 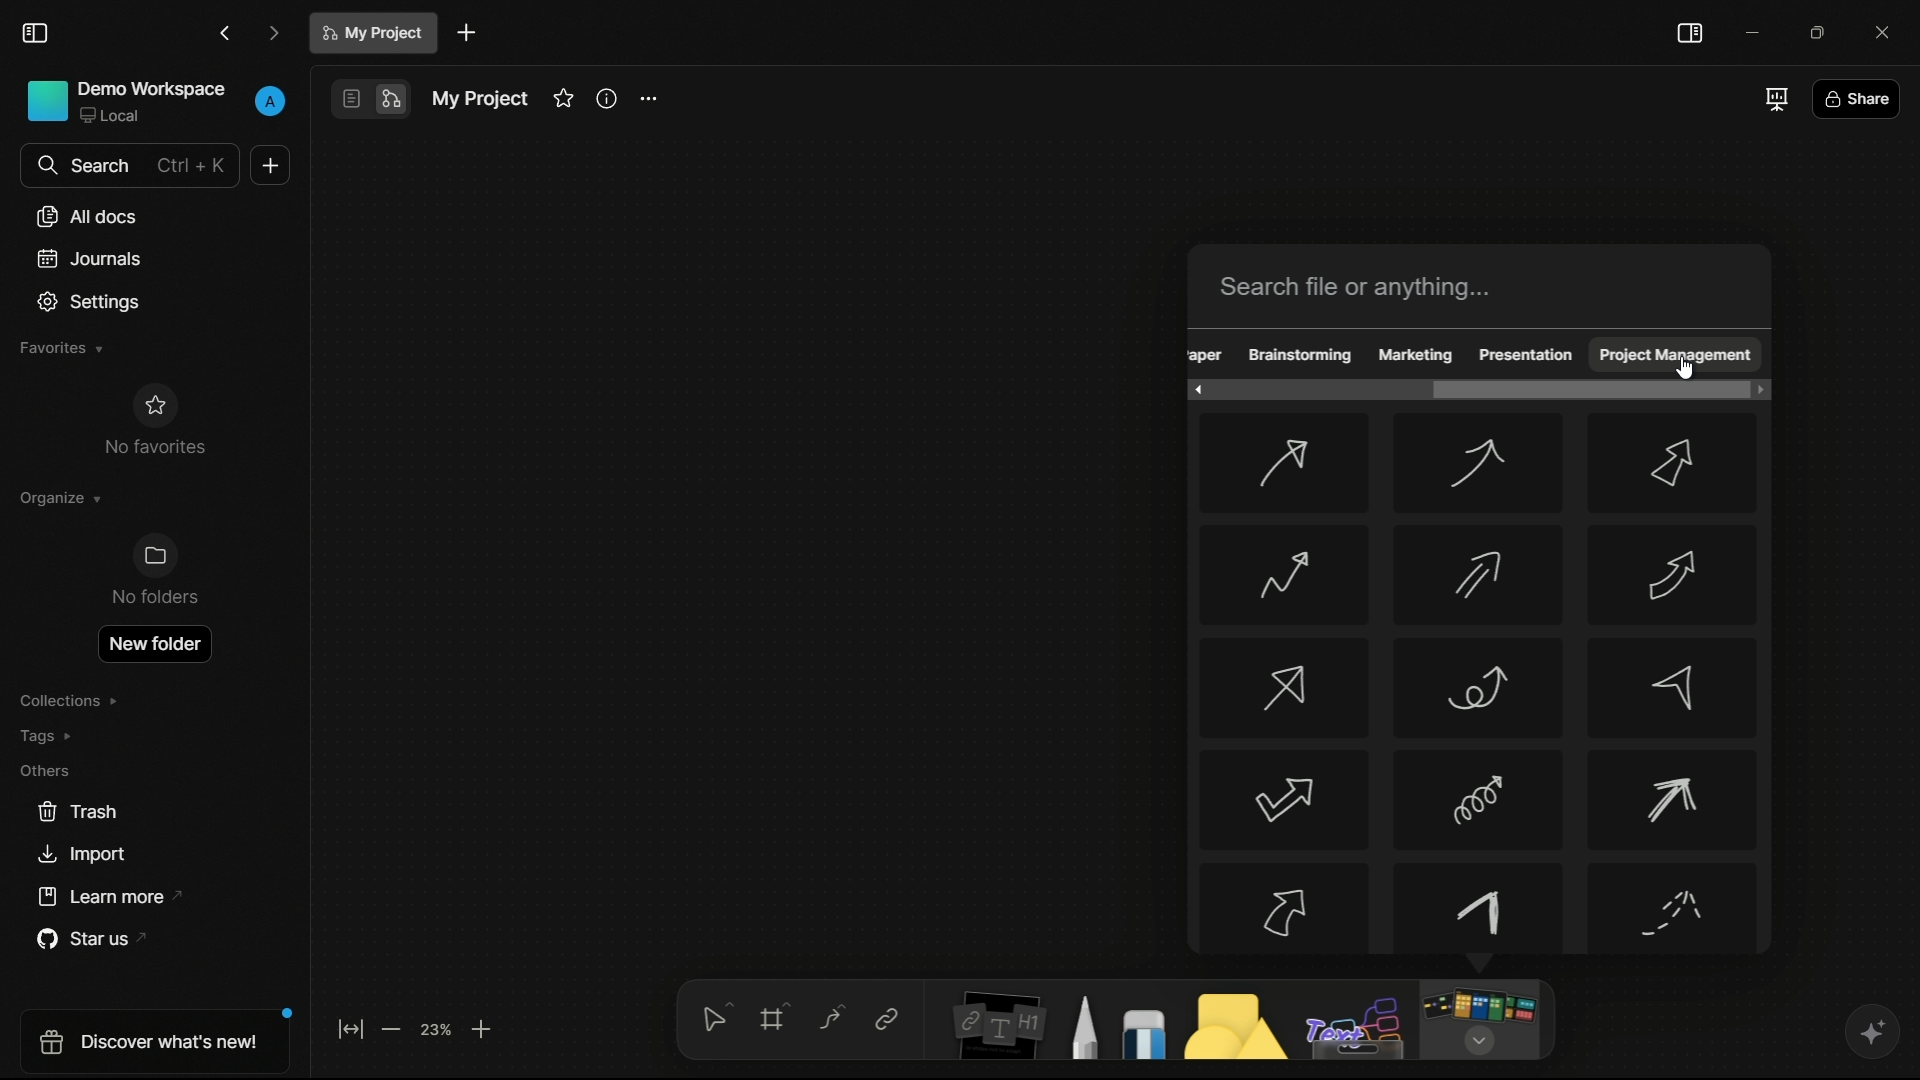 What do you see at coordinates (226, 34) in the screenshot?
I see `back` at bounding box center [226, 34].